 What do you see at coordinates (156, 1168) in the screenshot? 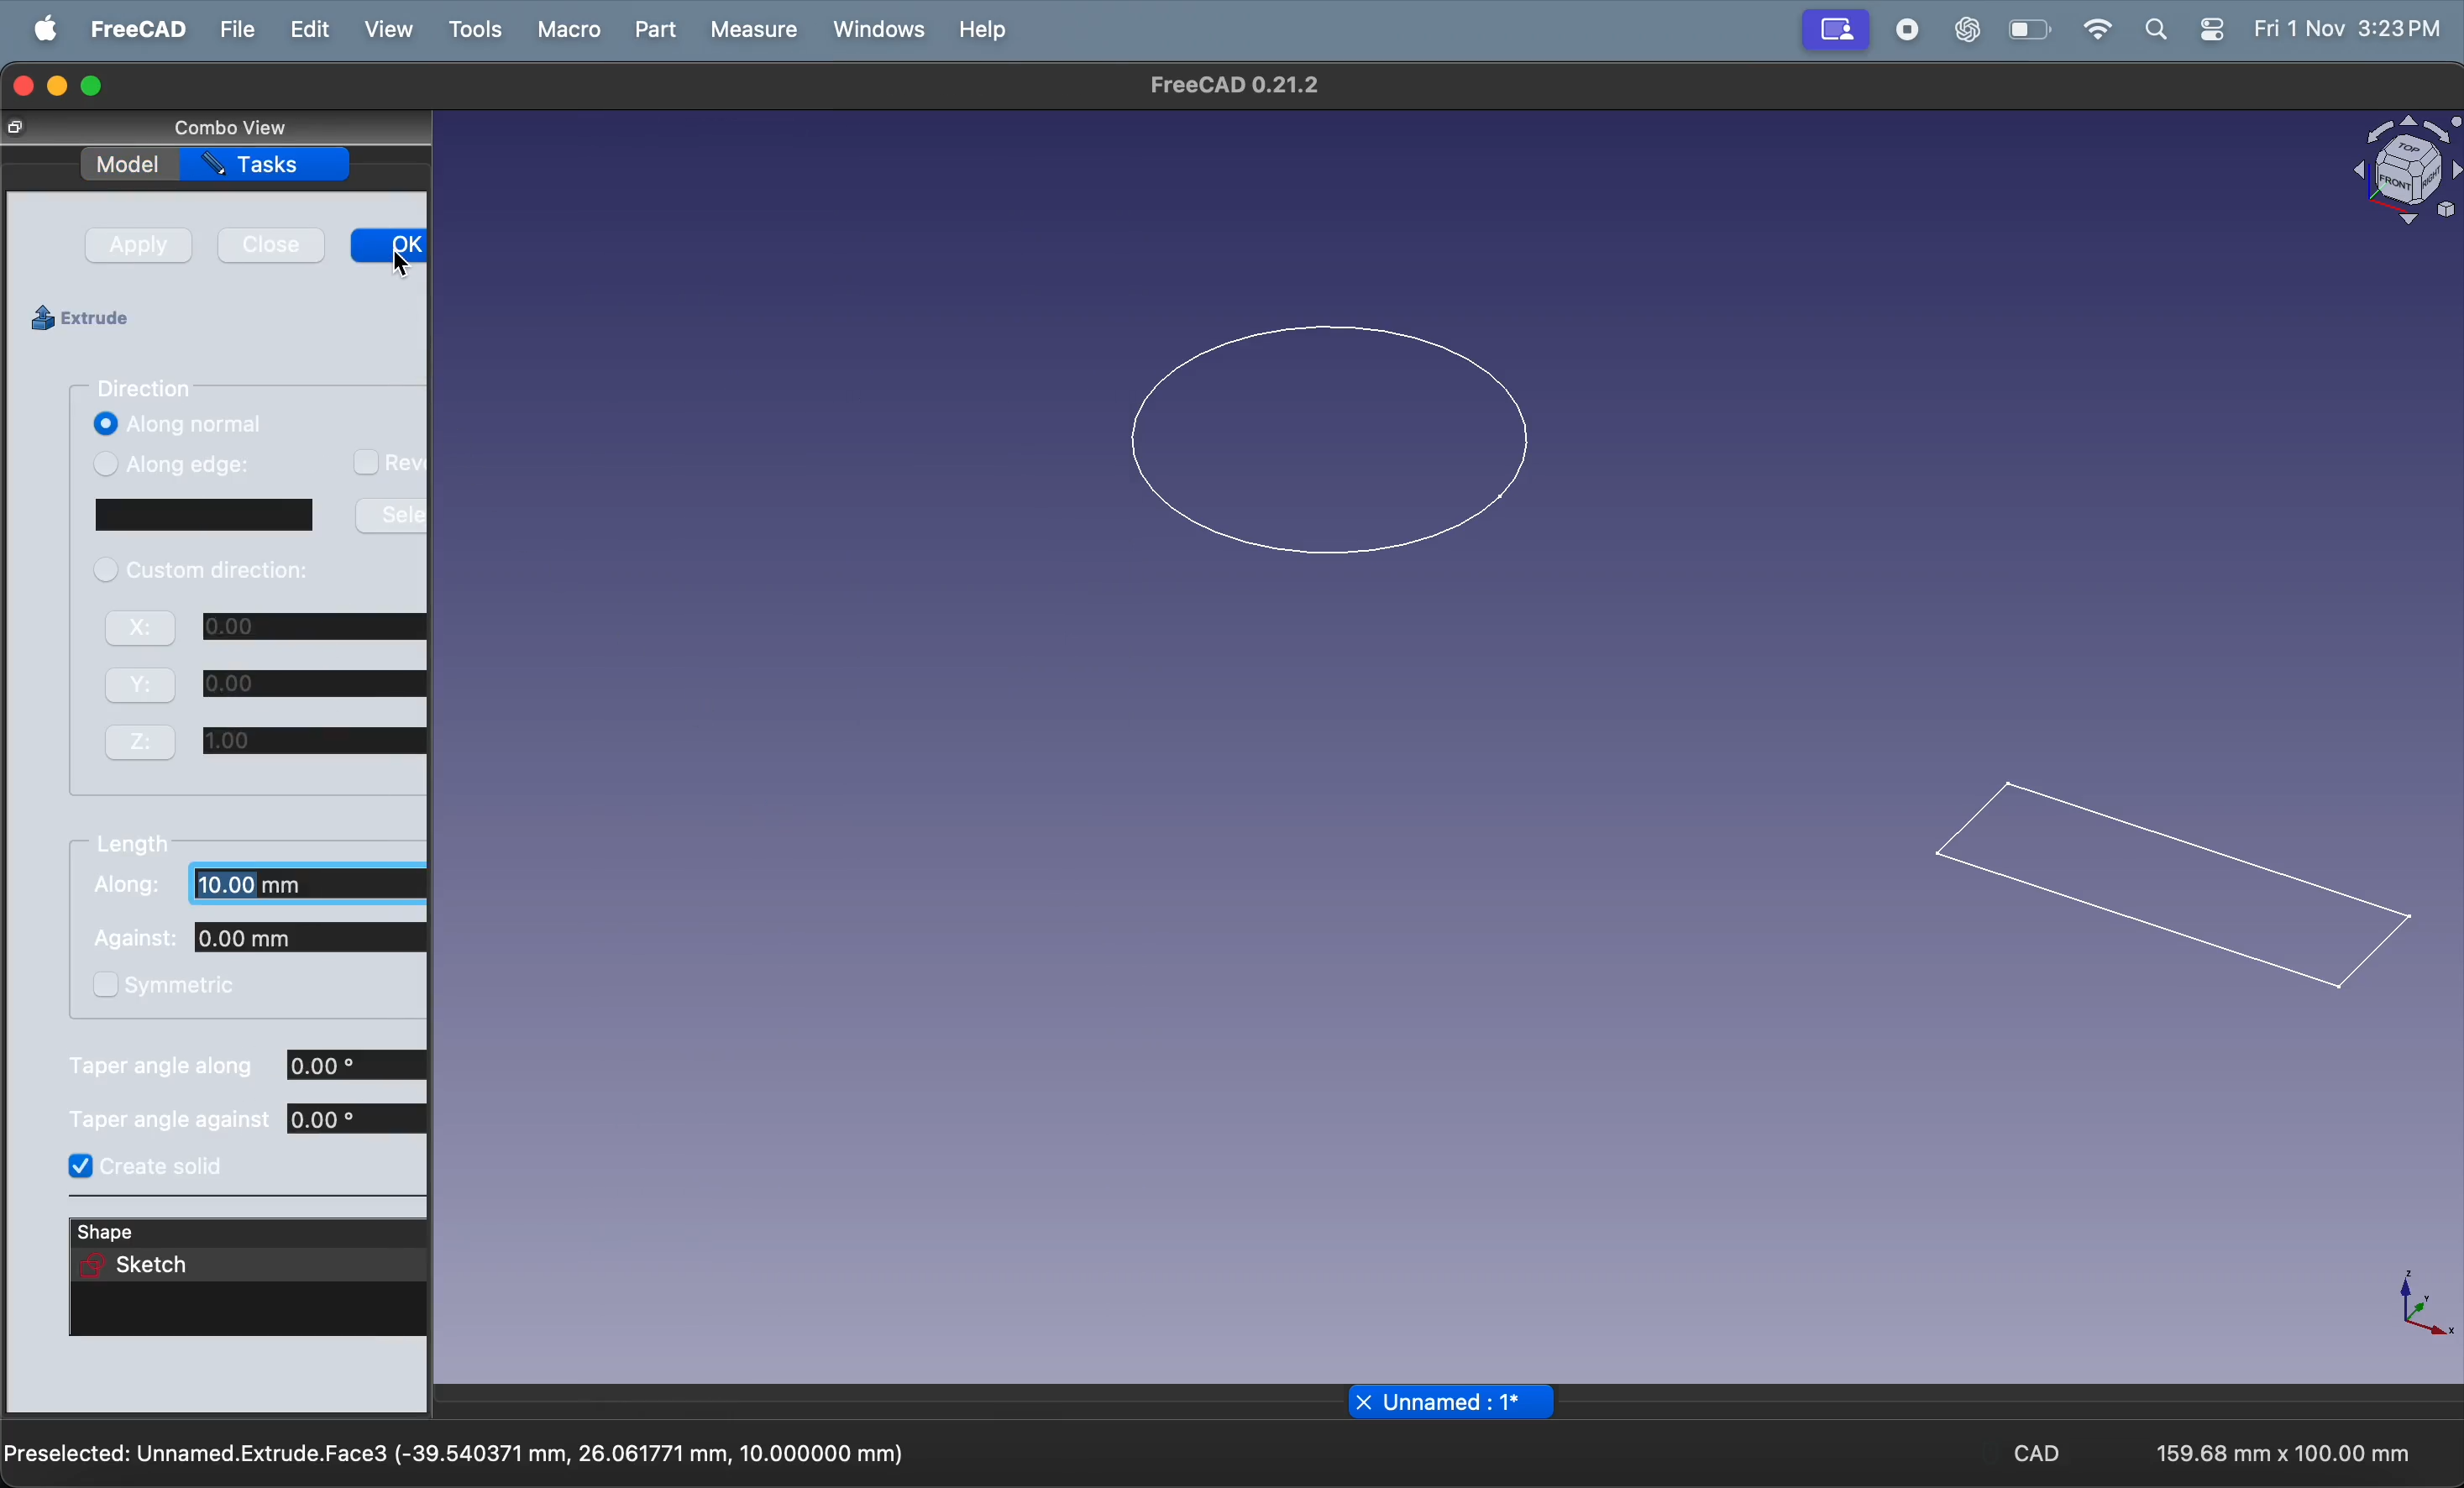
I see `create solid` at bounding box center [156, 1168].